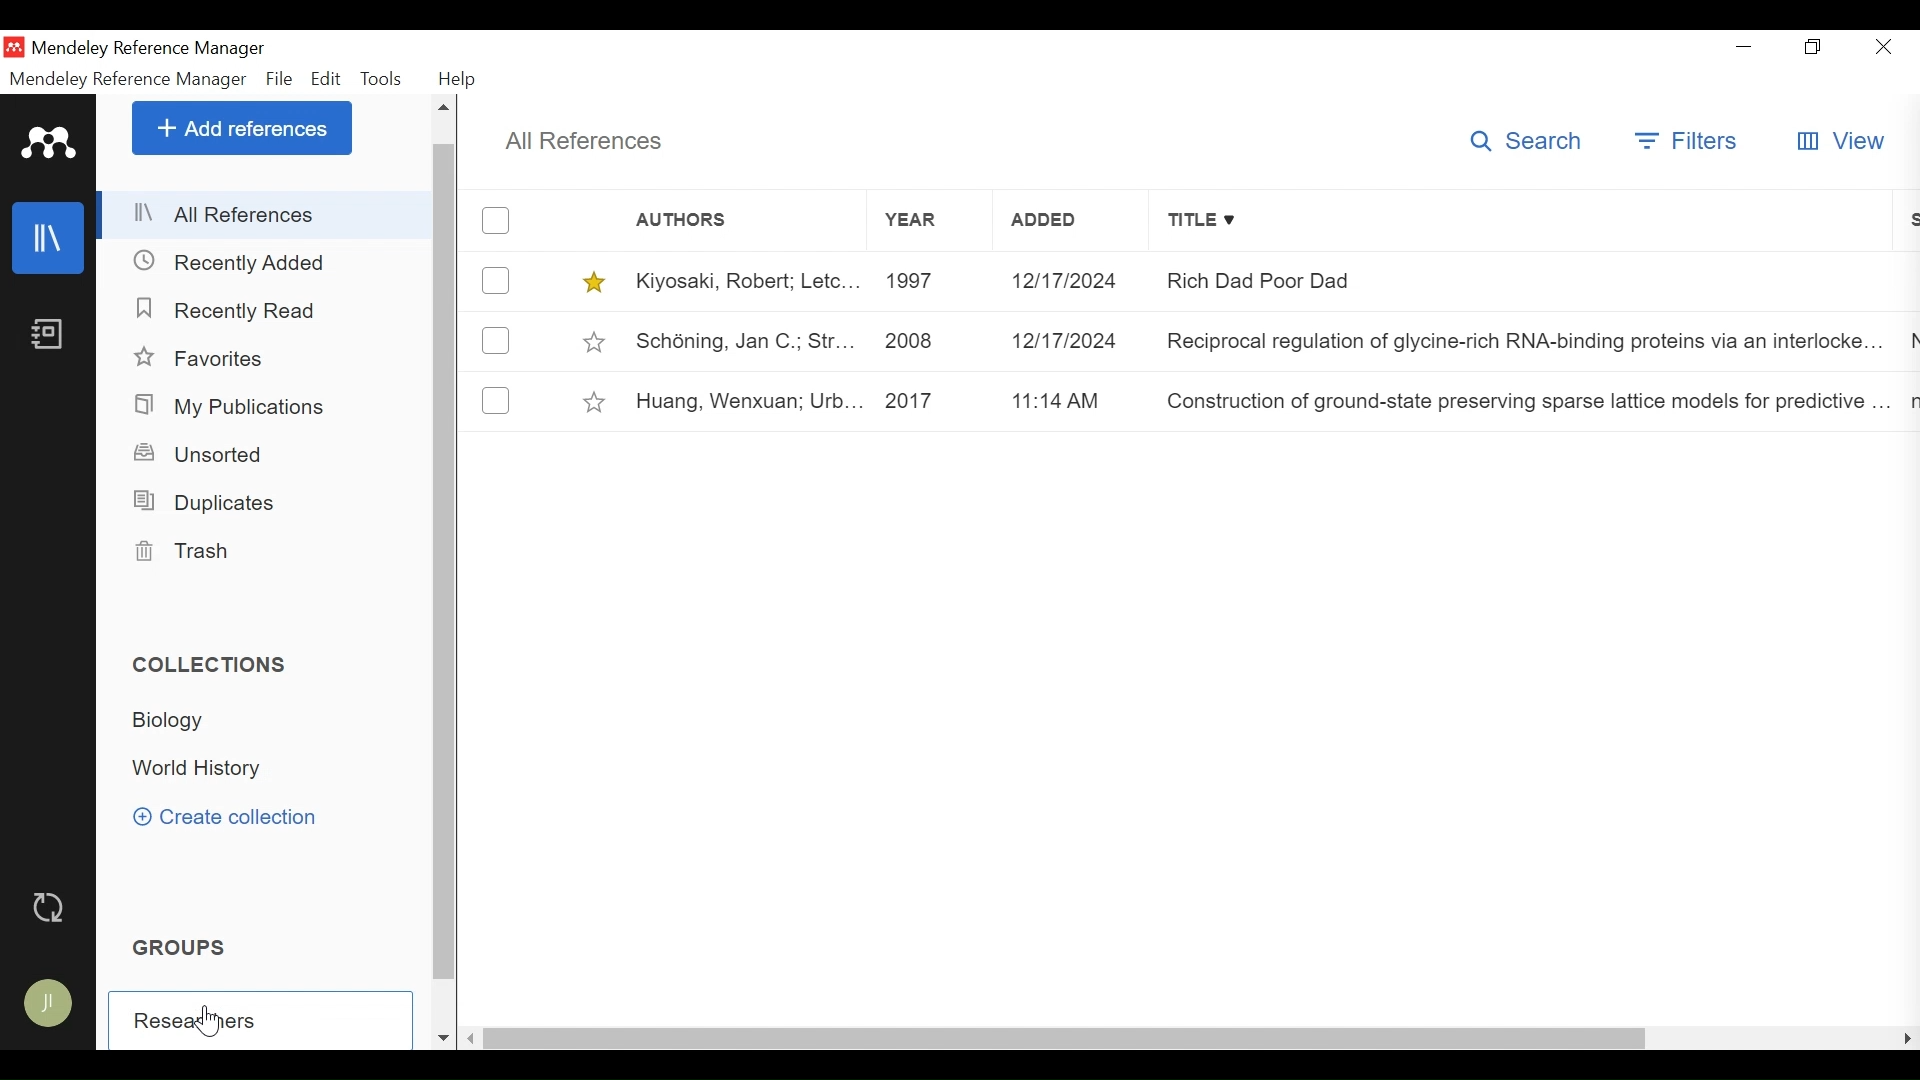 This screenshot has width=1920, height=1080. What do you see at coordinates (496, 279) in the screenshot?
I see `(un)select` at bounding box center [496, 279].